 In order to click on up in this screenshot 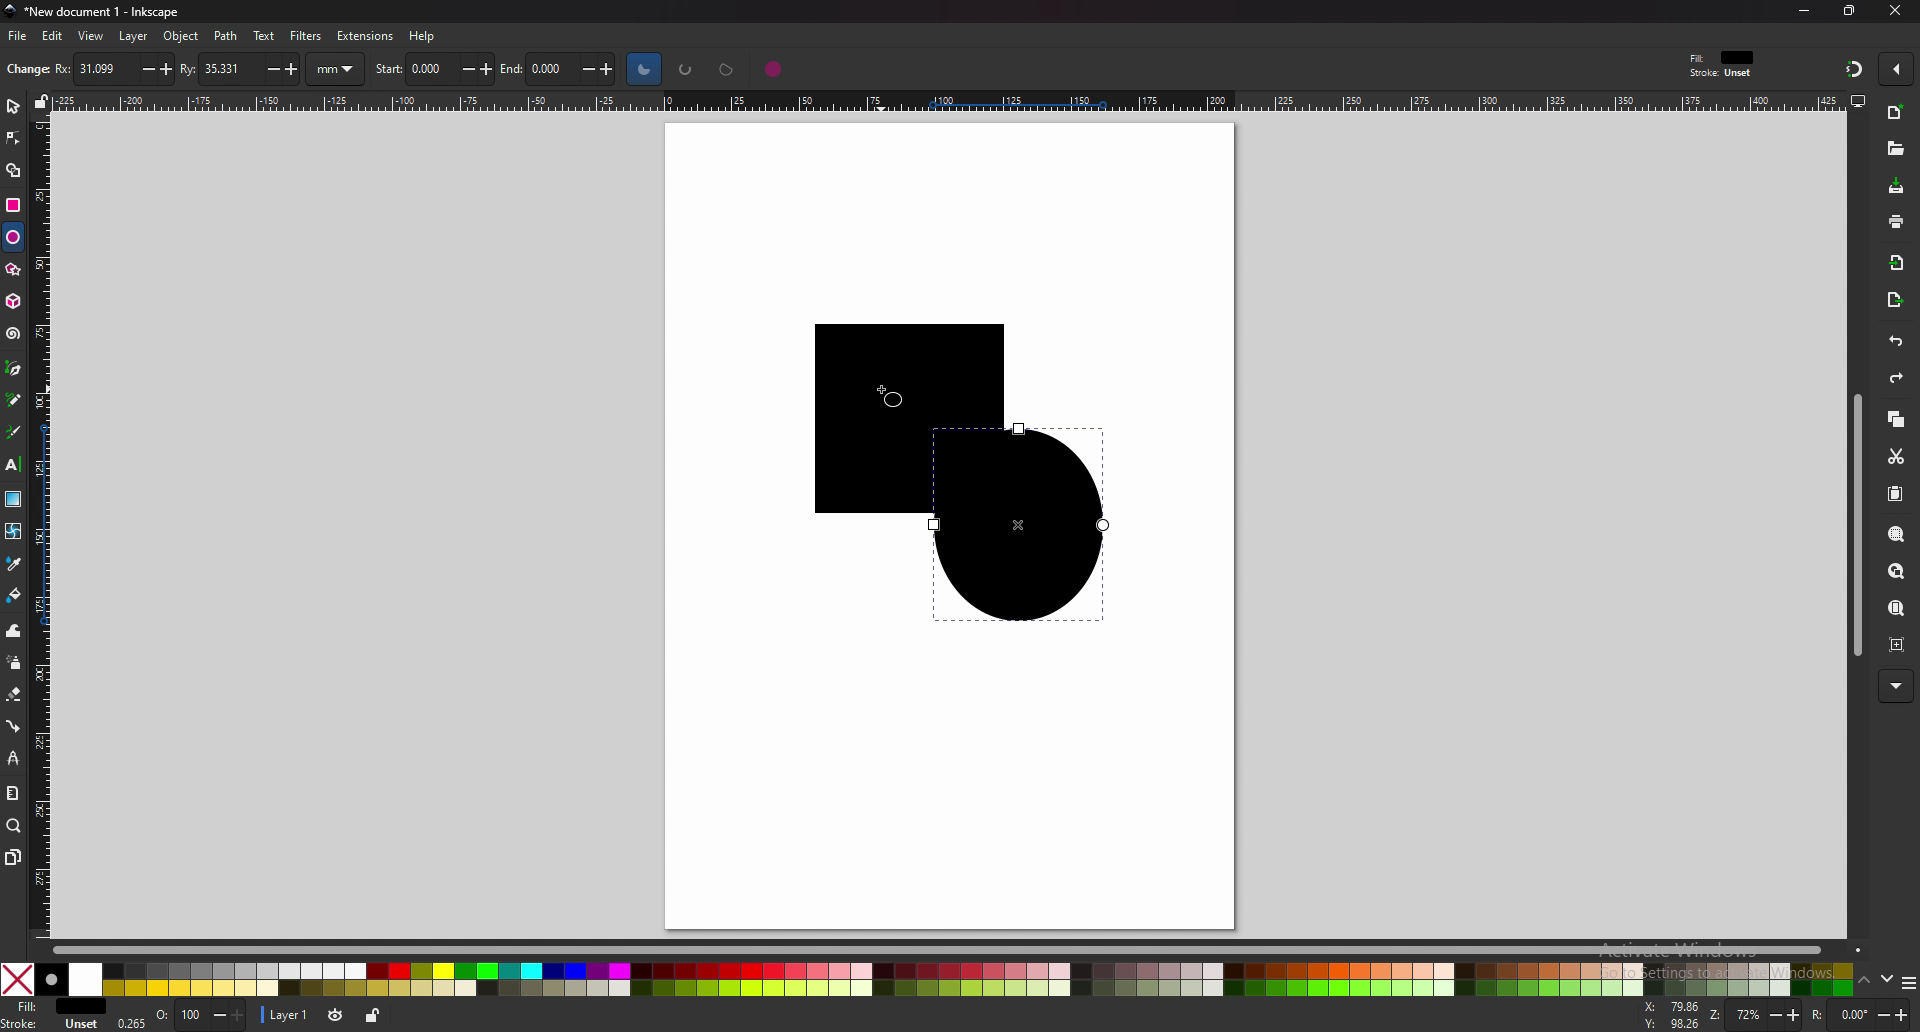, I will do `click(1866, 981)`.